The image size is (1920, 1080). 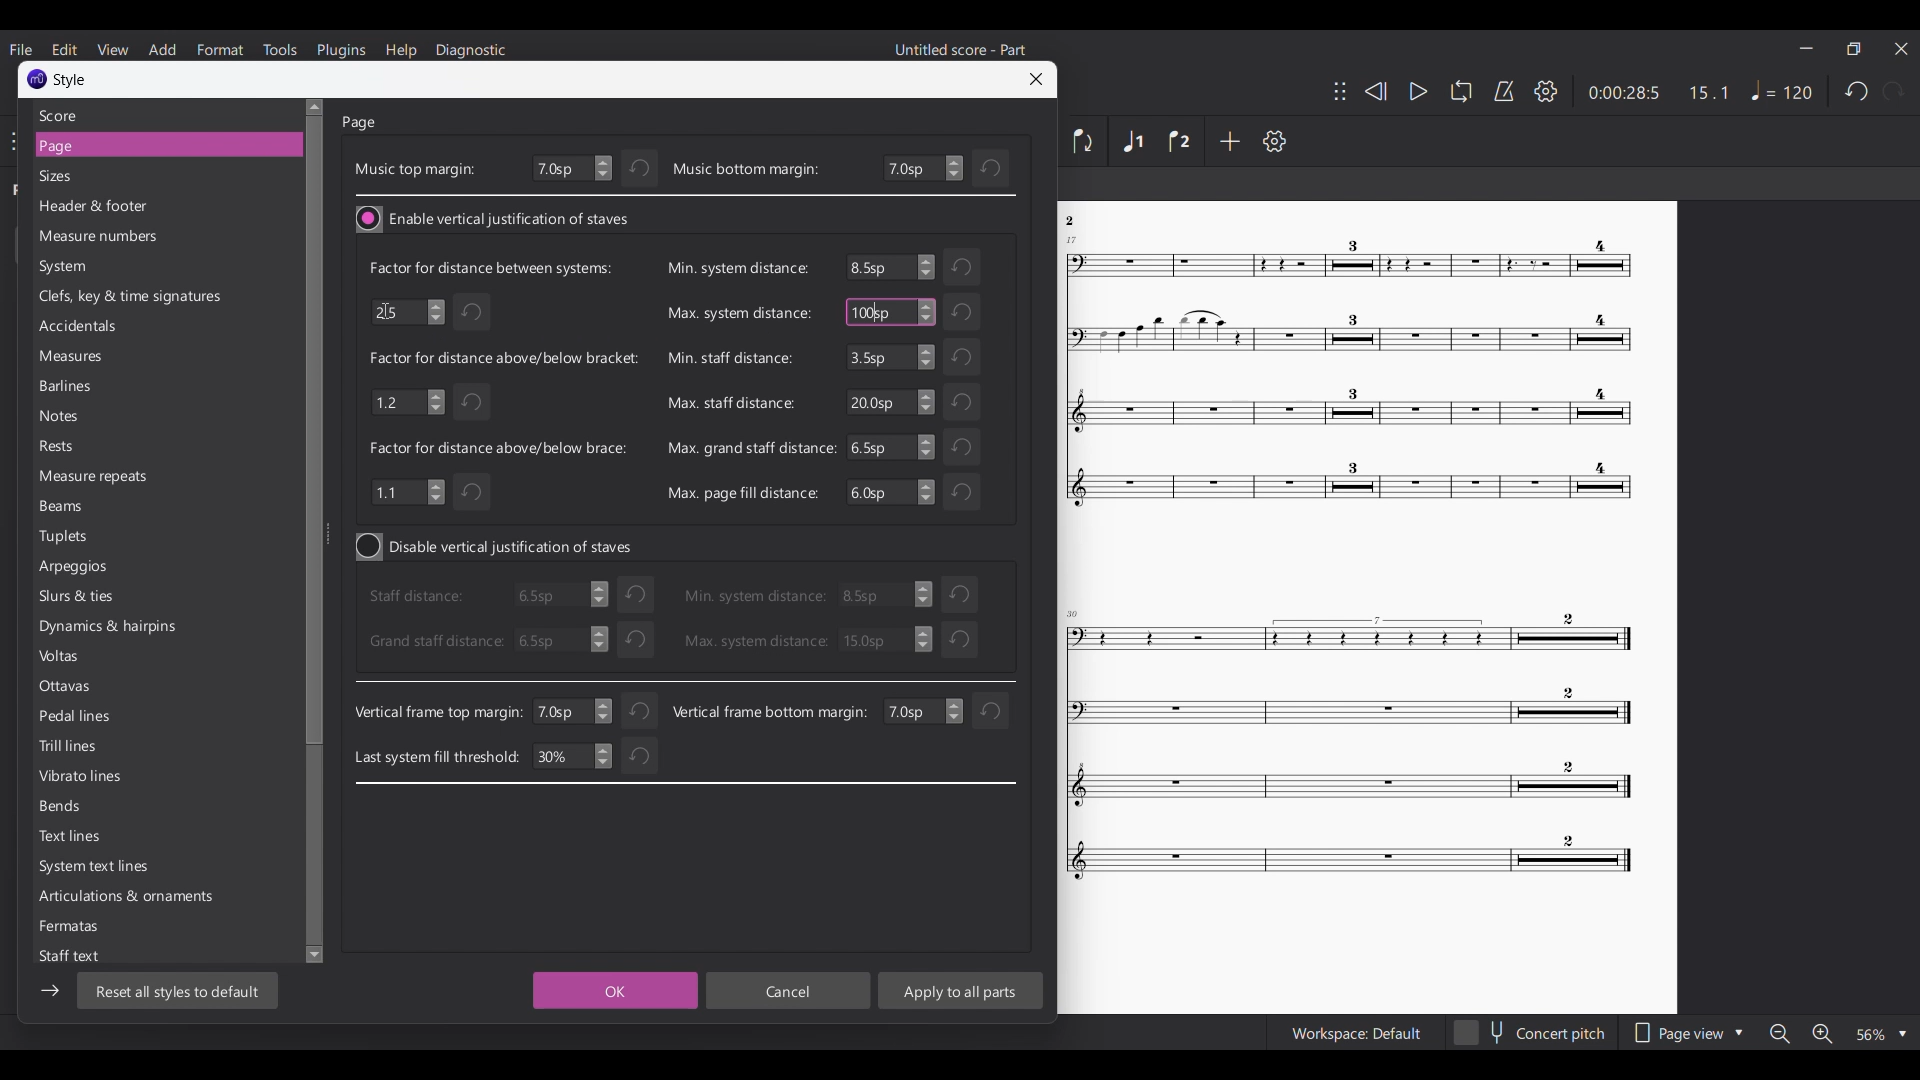 I want to click on 100 sp, so click(x=892, y=312).